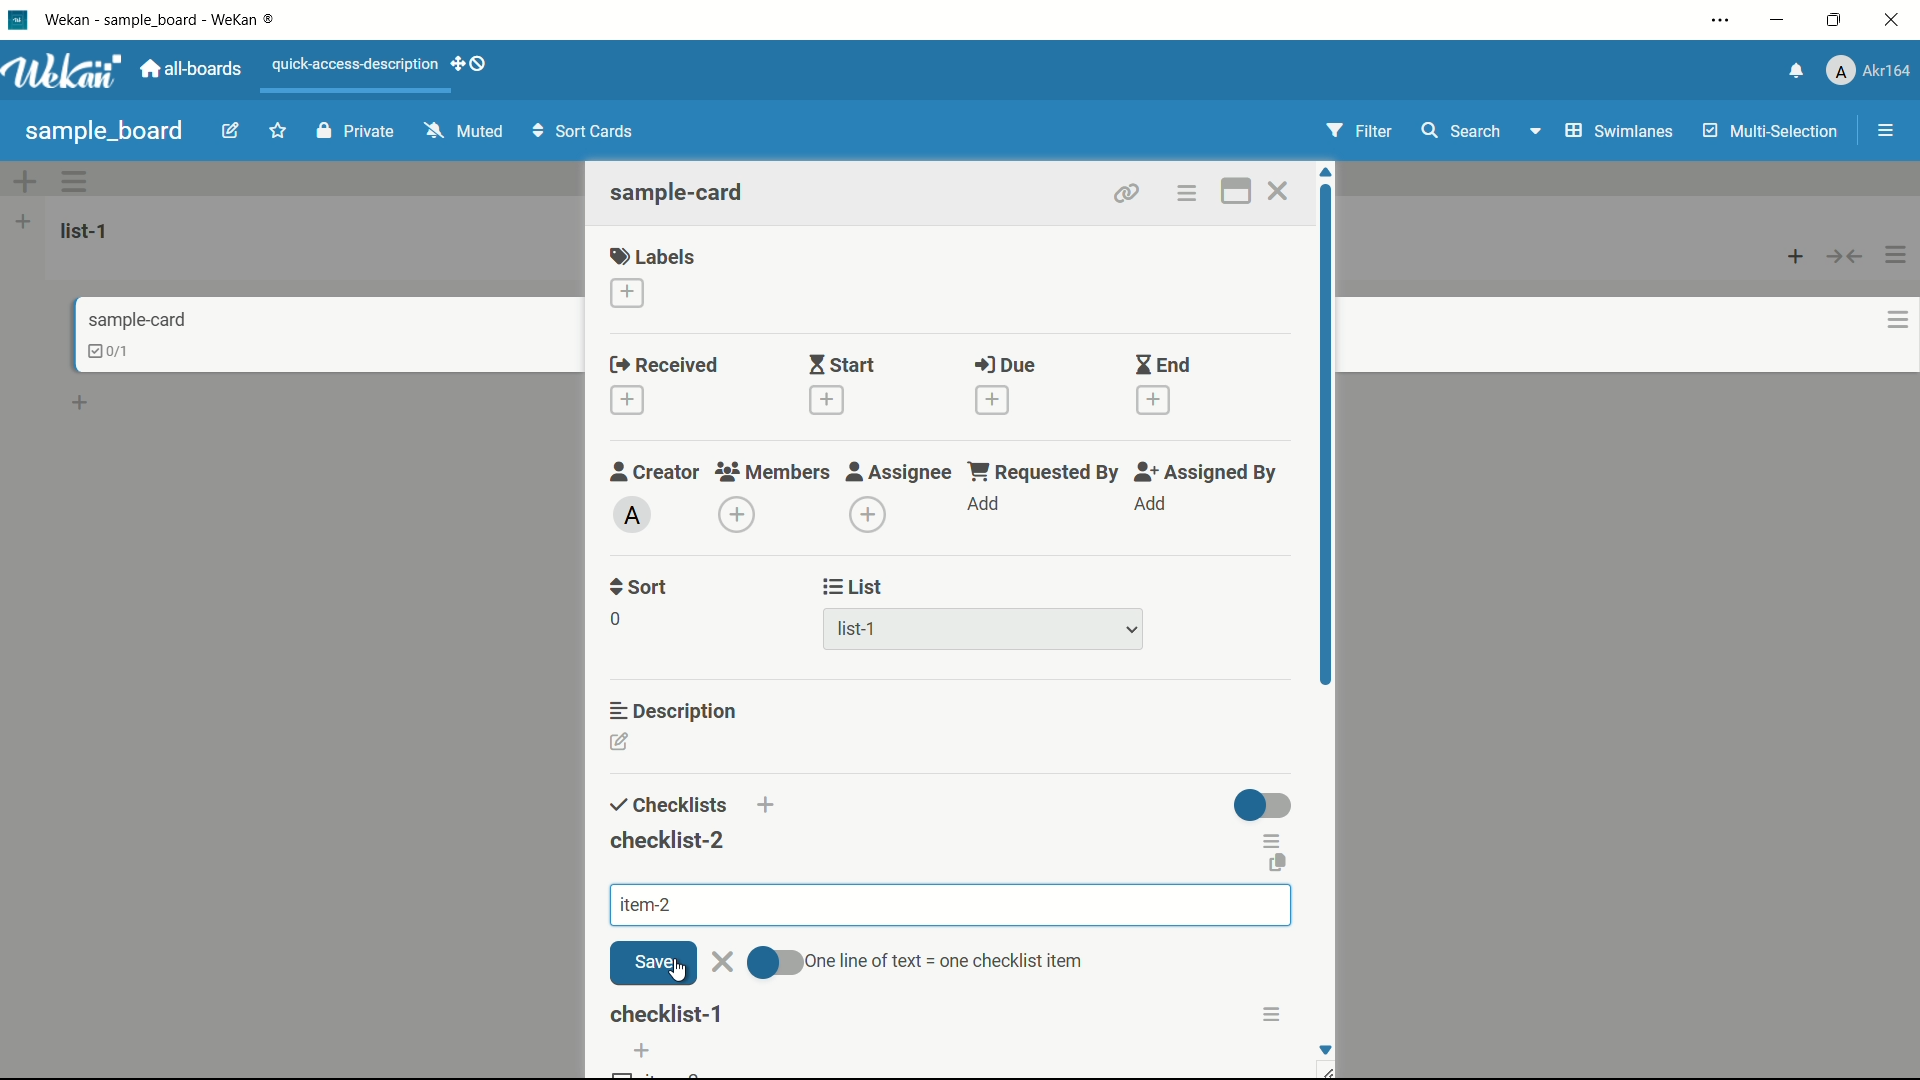  What do you see at coordinates (665, 806) in the screenshot?
I see `checklist` at bounding box center [665, 806].